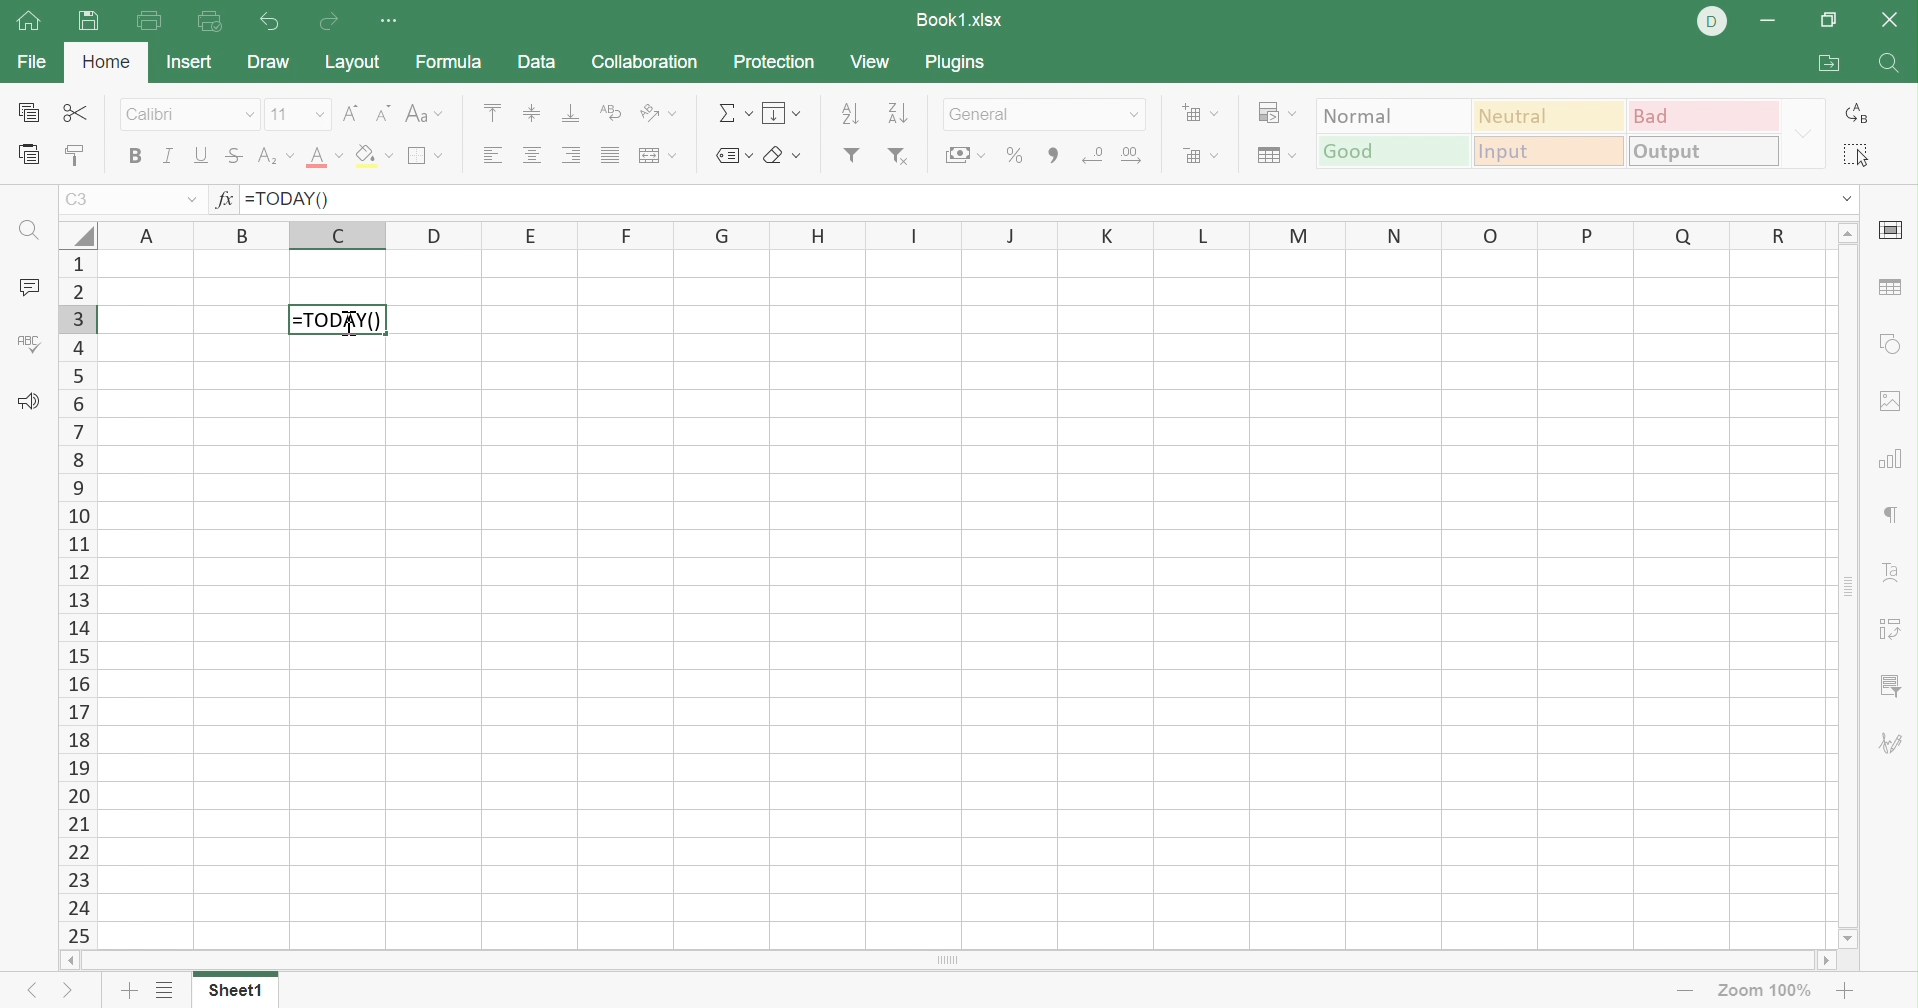 The width and height of the screenshot is (1918, 1008). What do you see at coordinates (608, 113) in the screenshot?
I see `Wrap Text` at bounding box center [608, 113].